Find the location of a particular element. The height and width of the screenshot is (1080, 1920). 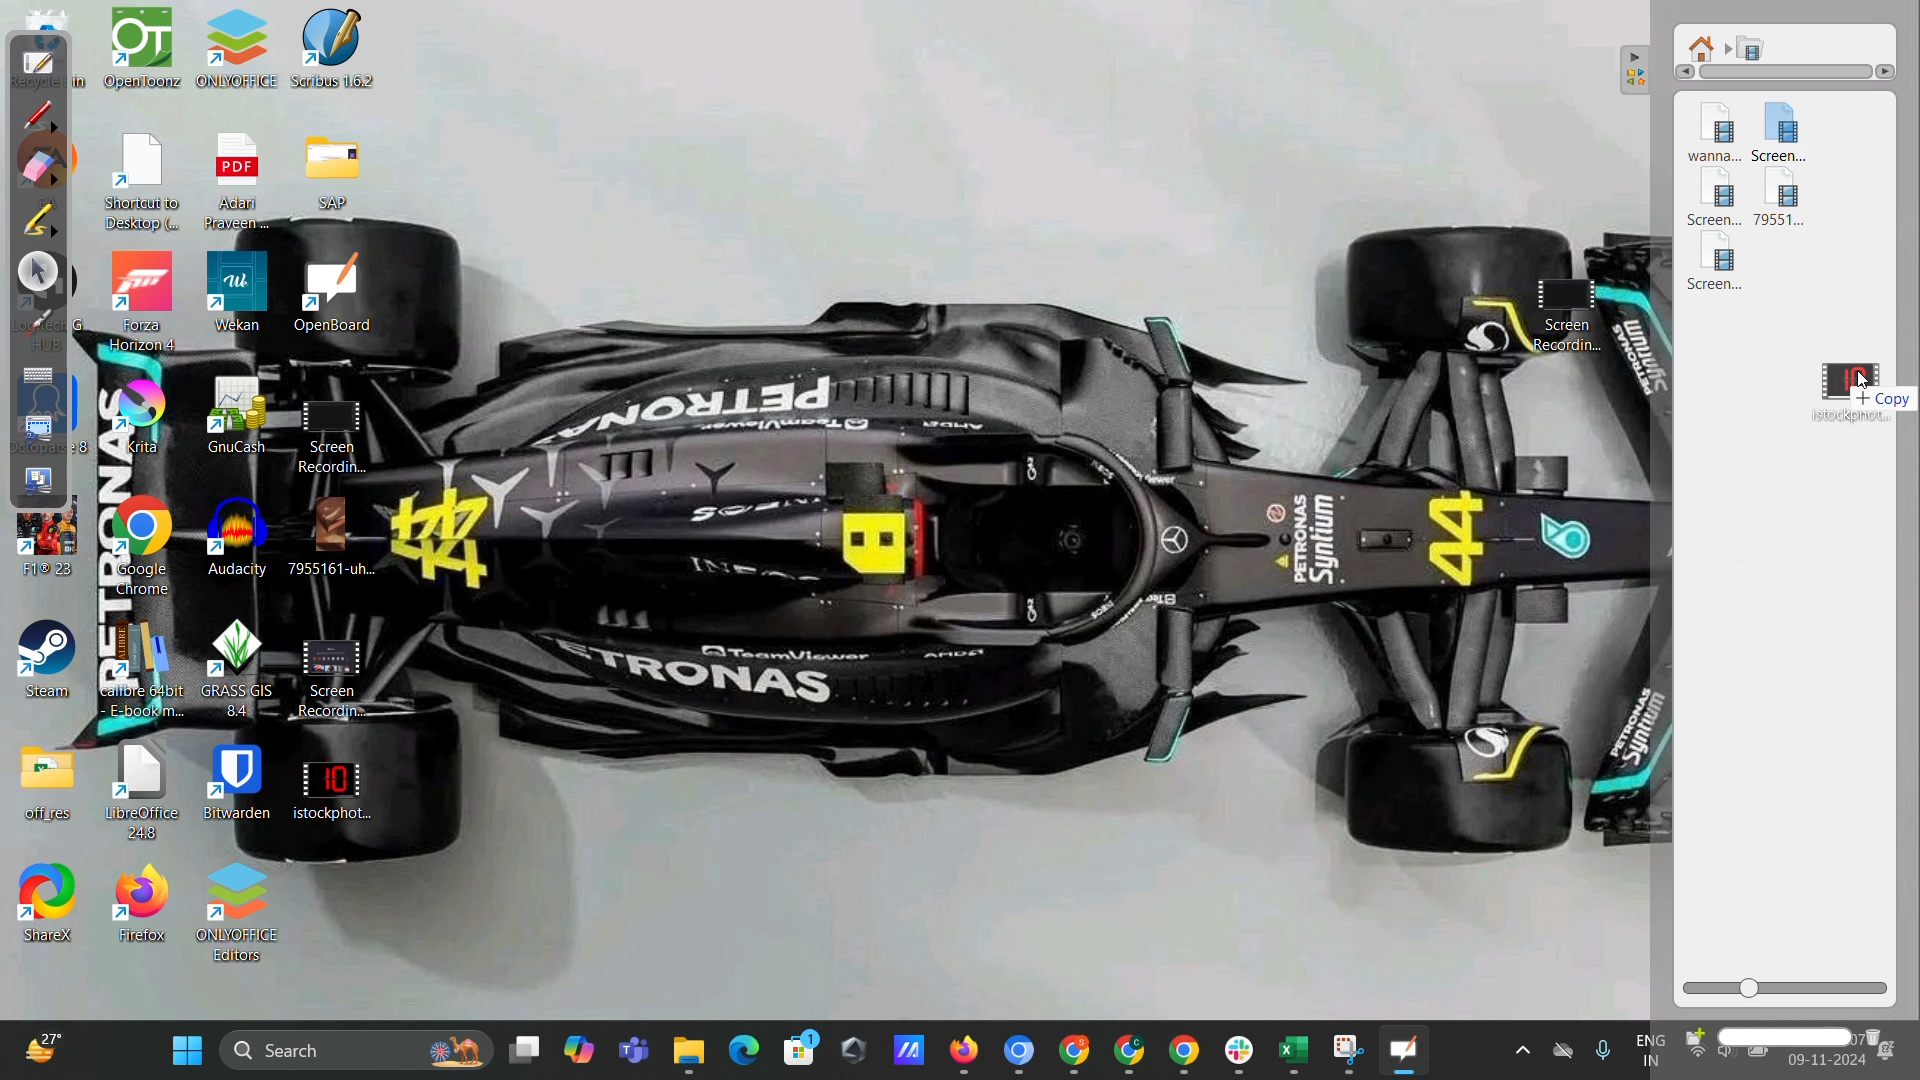

video 3 is located at coordinates (1714, 200).